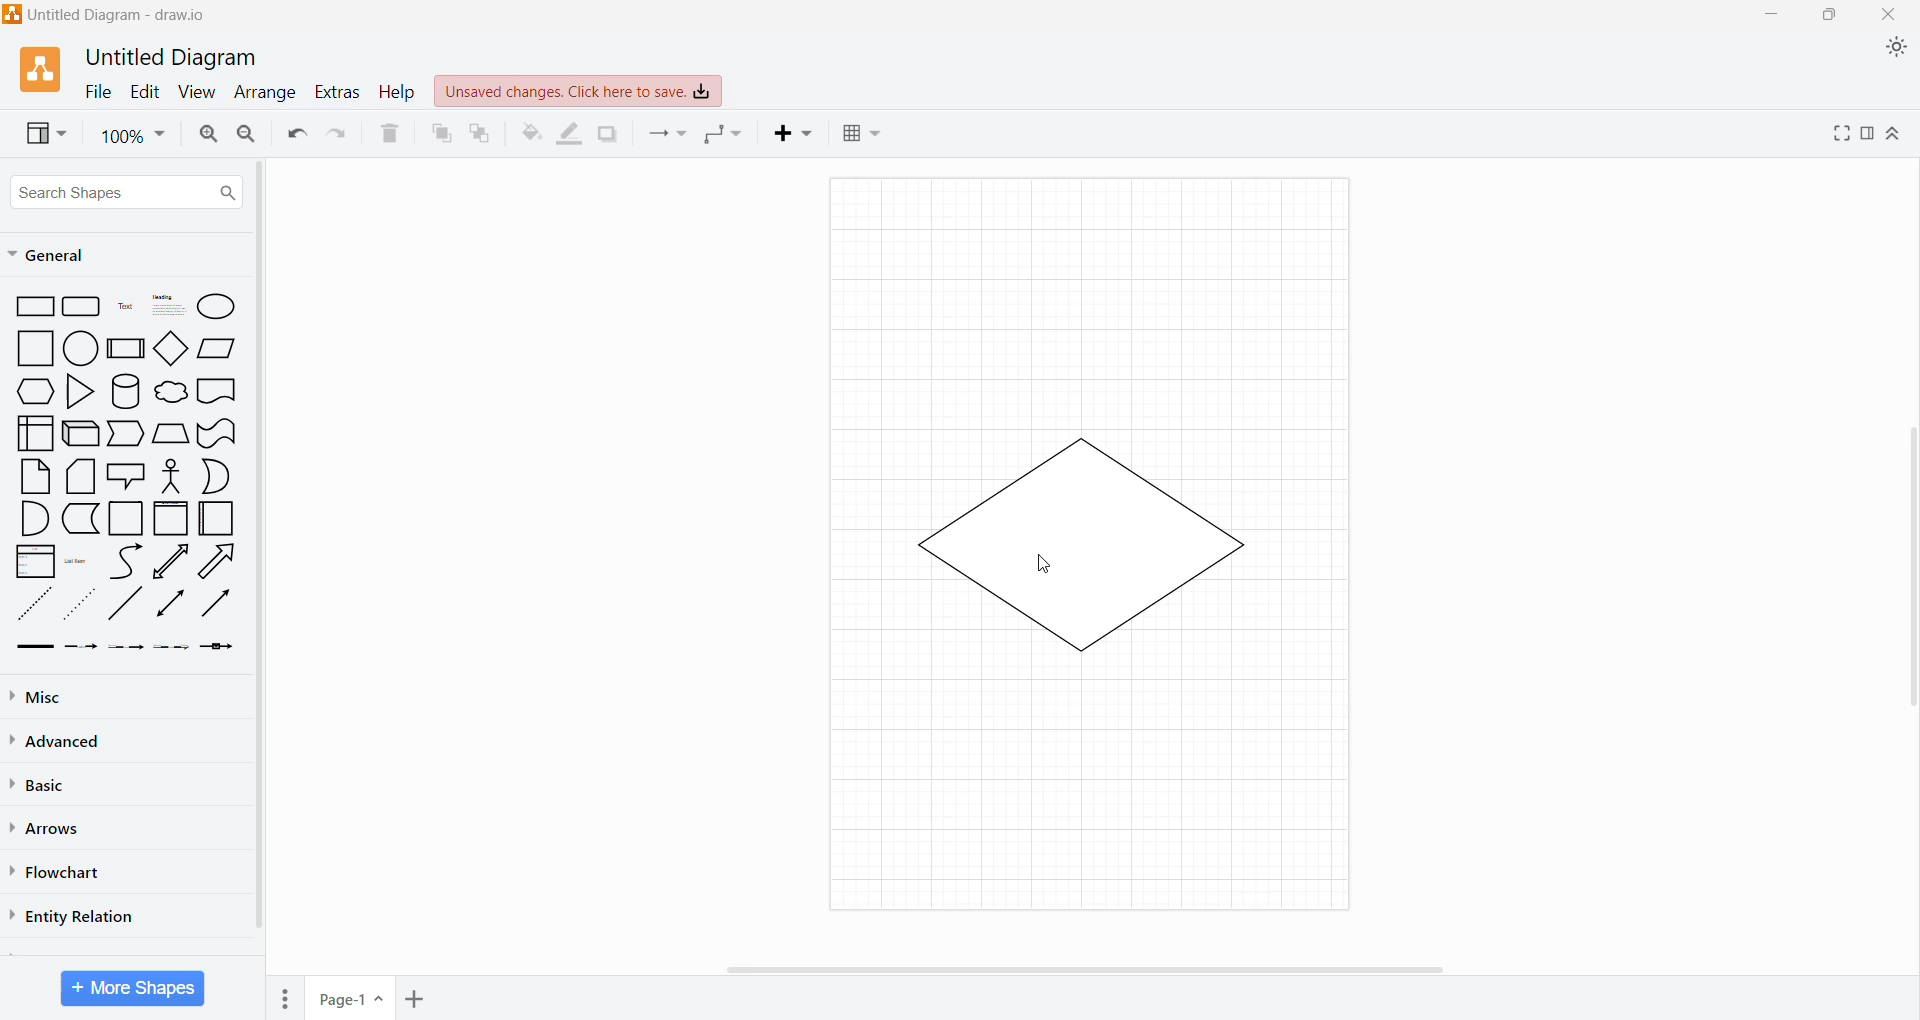 The height and width of the screenshot is (1020, 1920). What do you see at coordinates (263, 94) in the screenshot?
I see `Arrange` at bounding box center [263, 94].